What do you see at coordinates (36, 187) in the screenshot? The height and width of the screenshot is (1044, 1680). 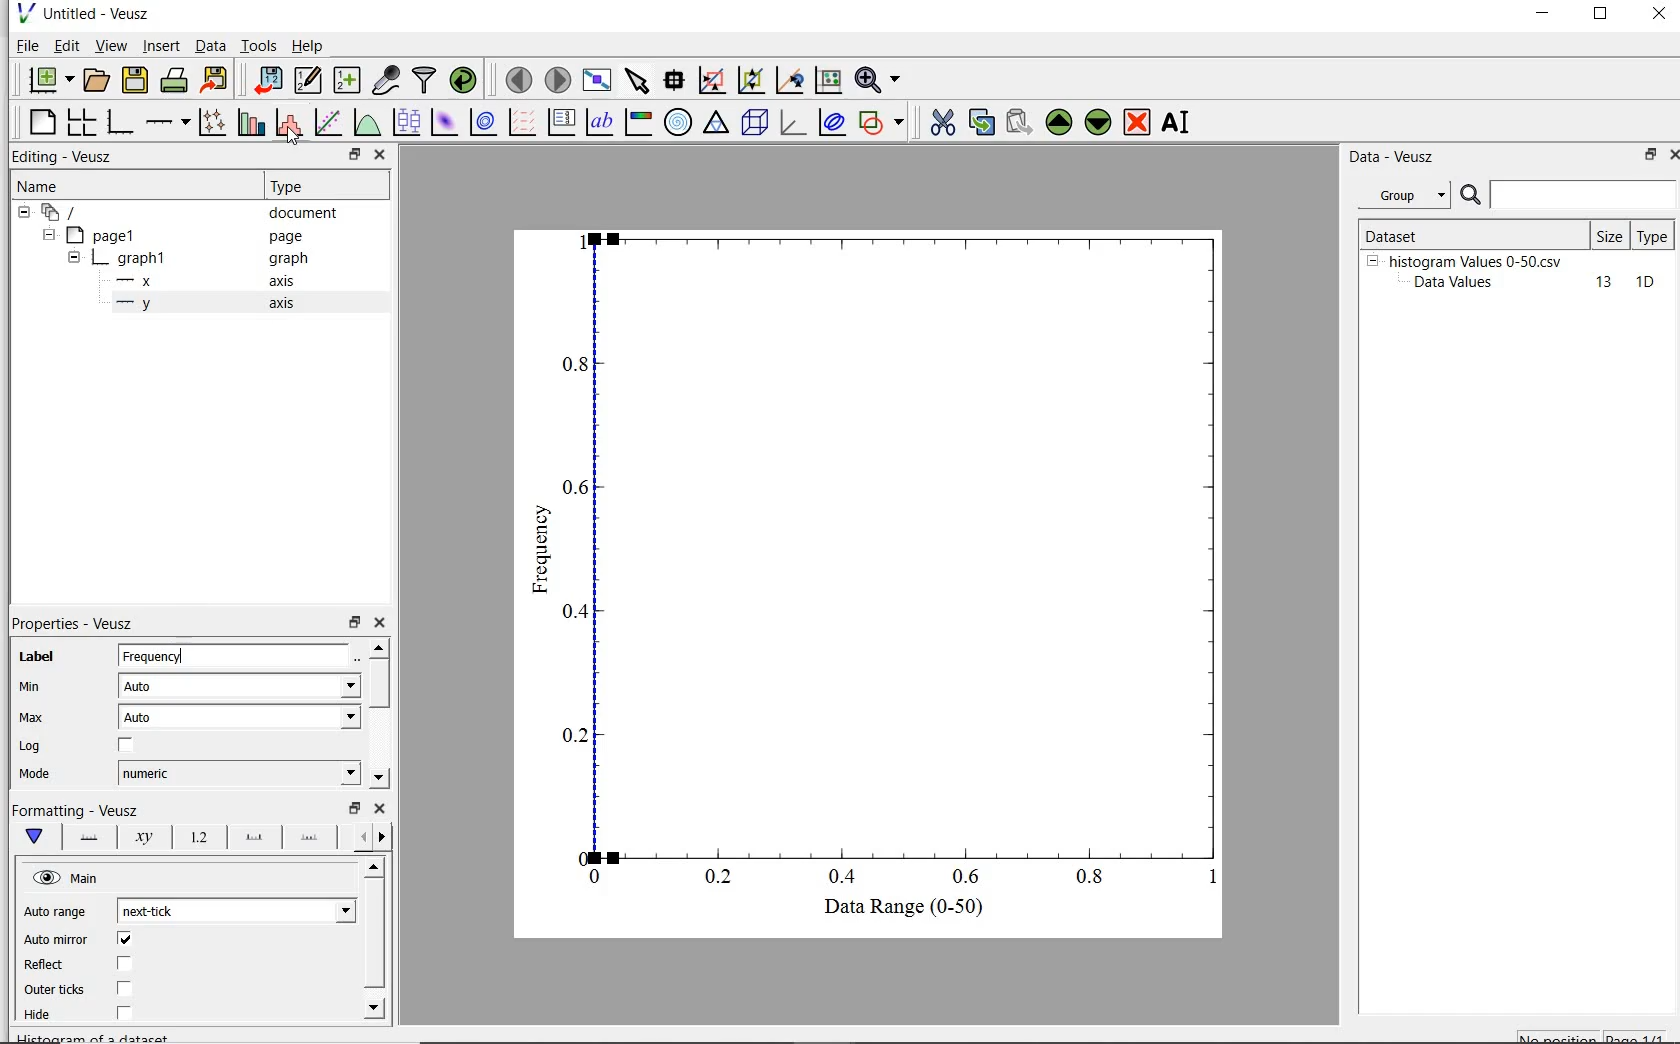 I see `name` at bounding box center [36, 187].